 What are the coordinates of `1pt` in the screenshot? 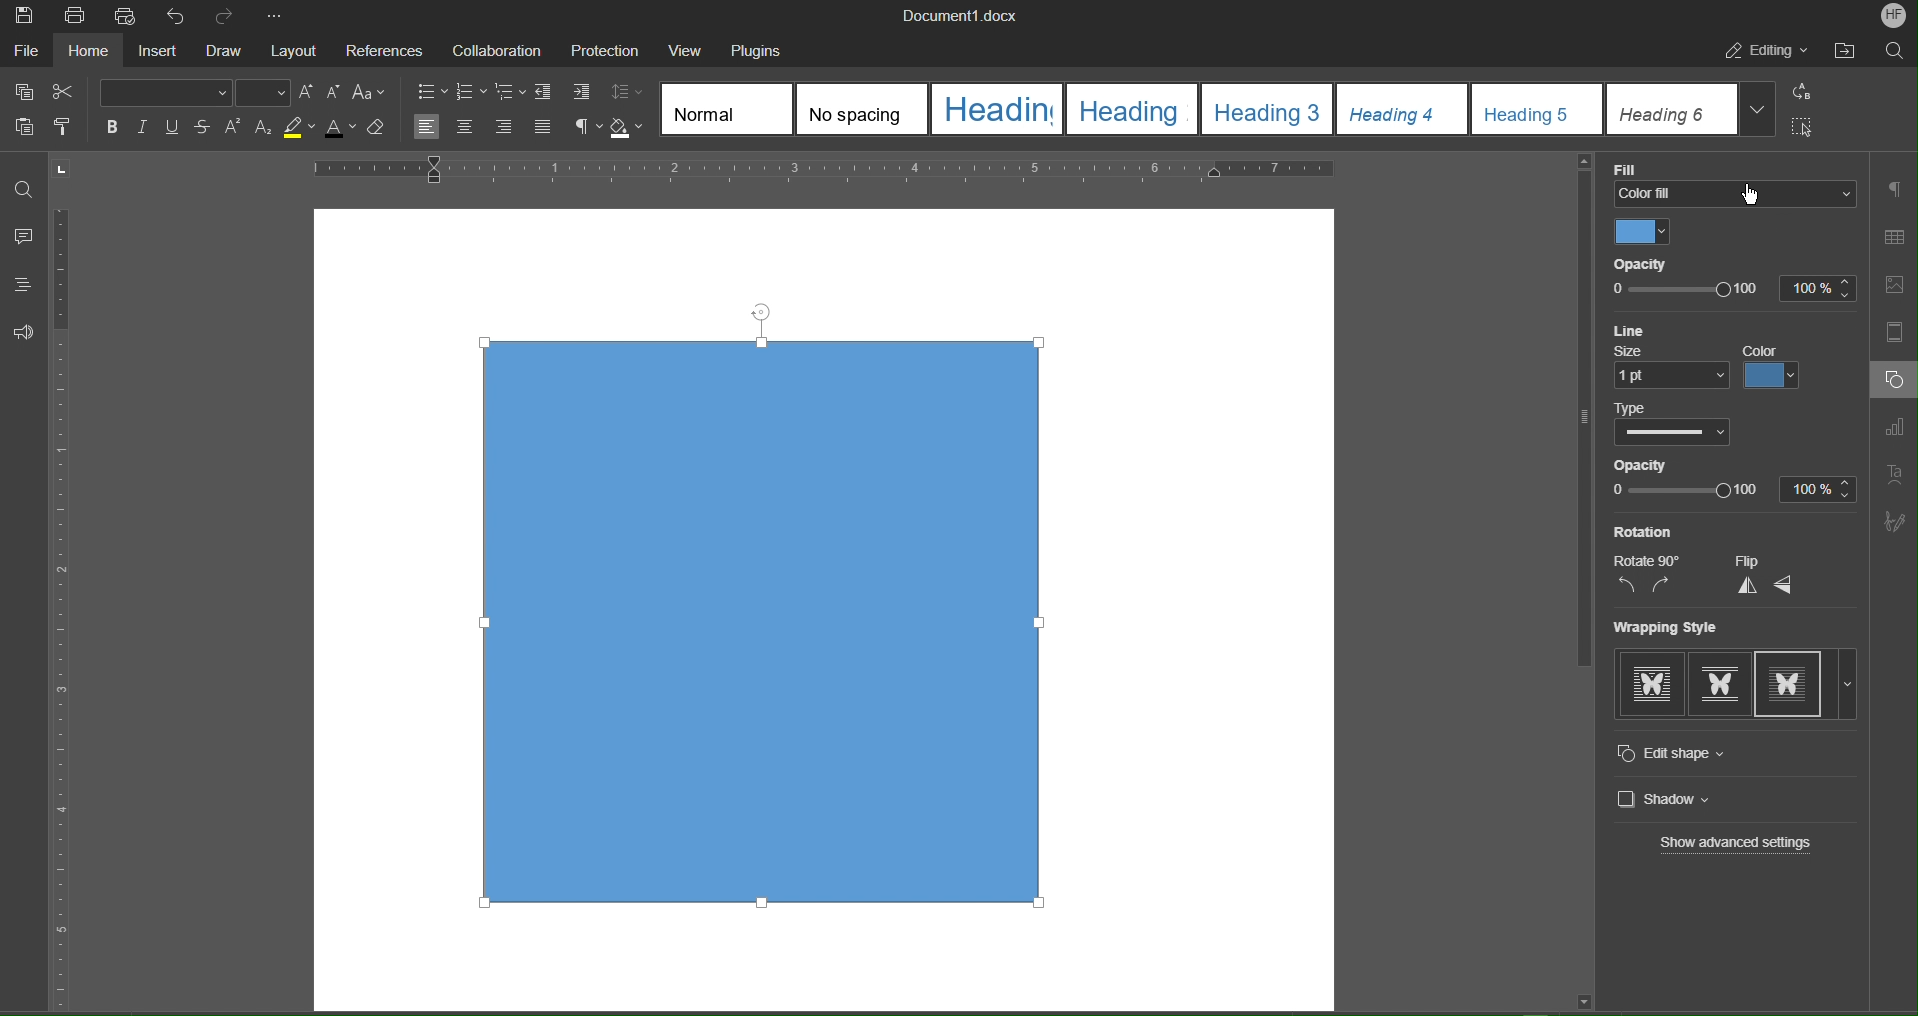 It's located at (1667, 375).